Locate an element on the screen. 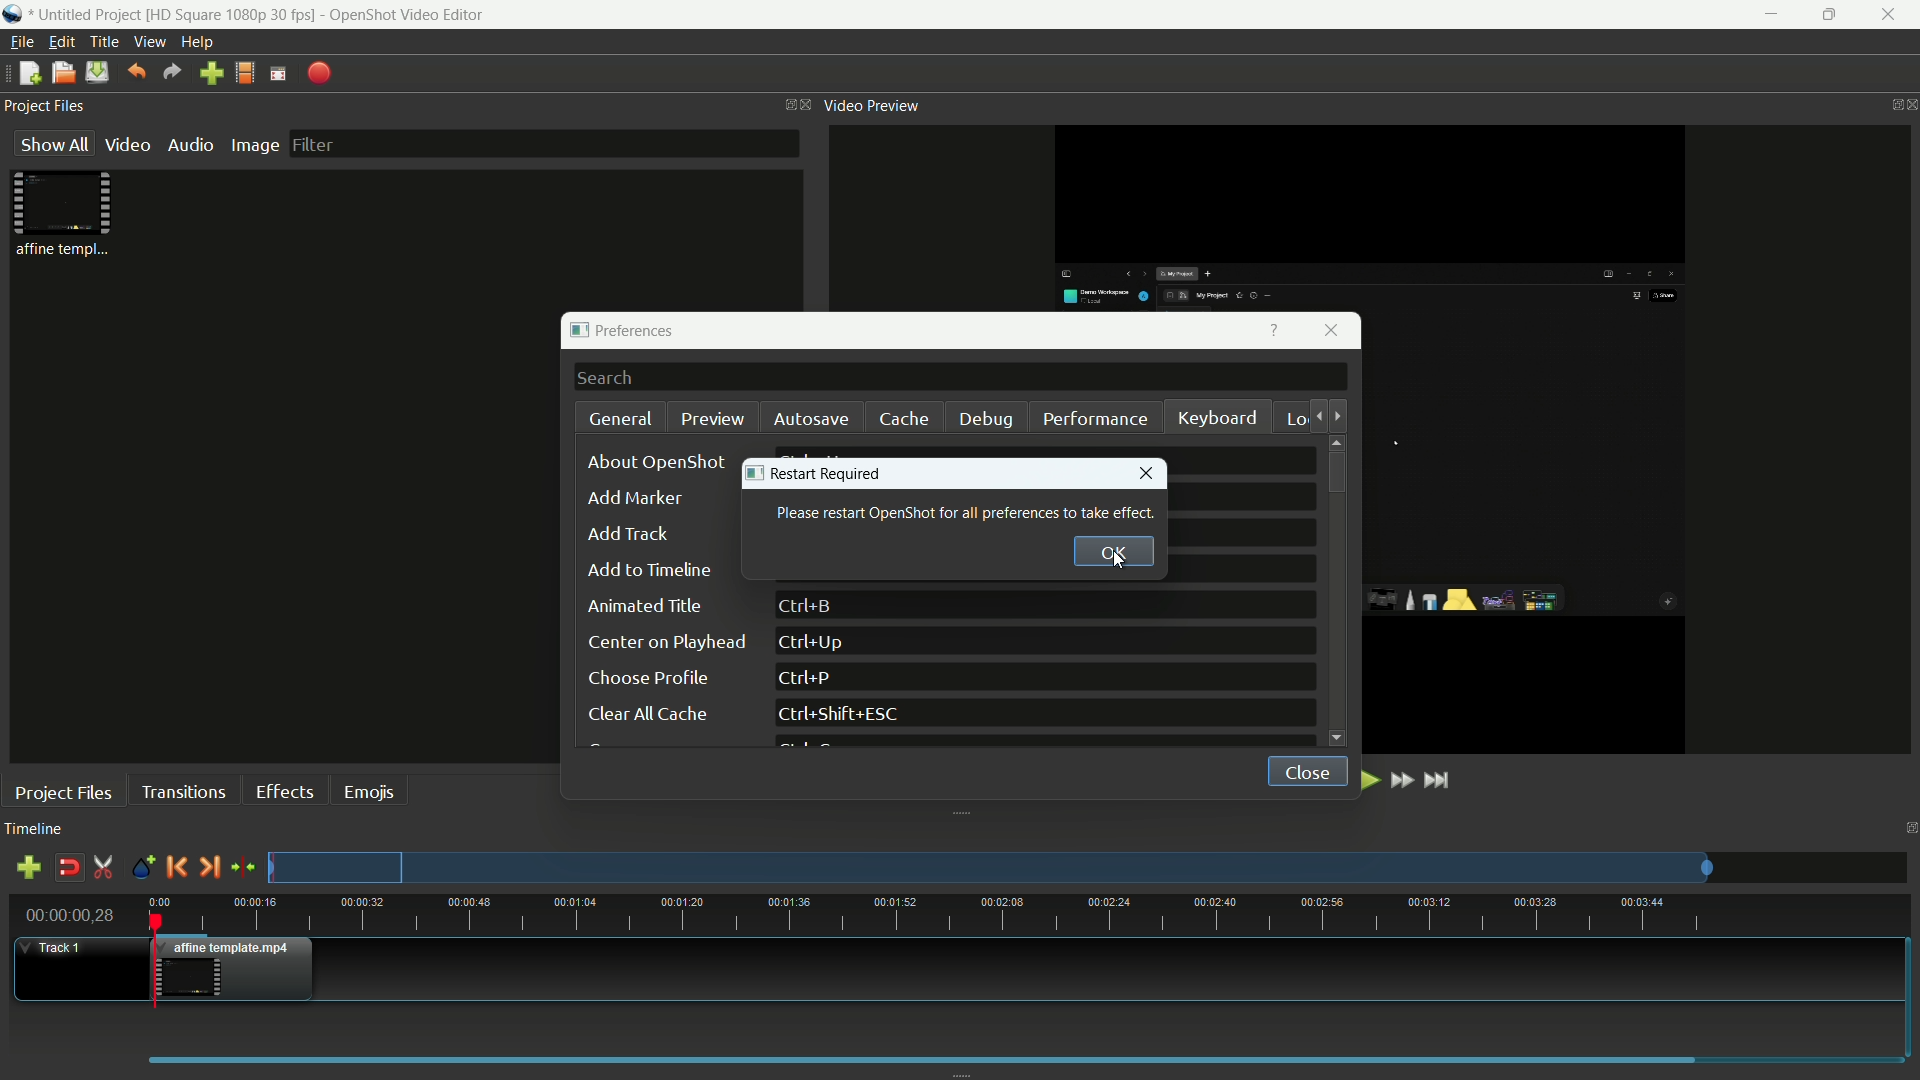 This screenshot has width=1920, height=1080. title menu is located at coordinates (104, 41).